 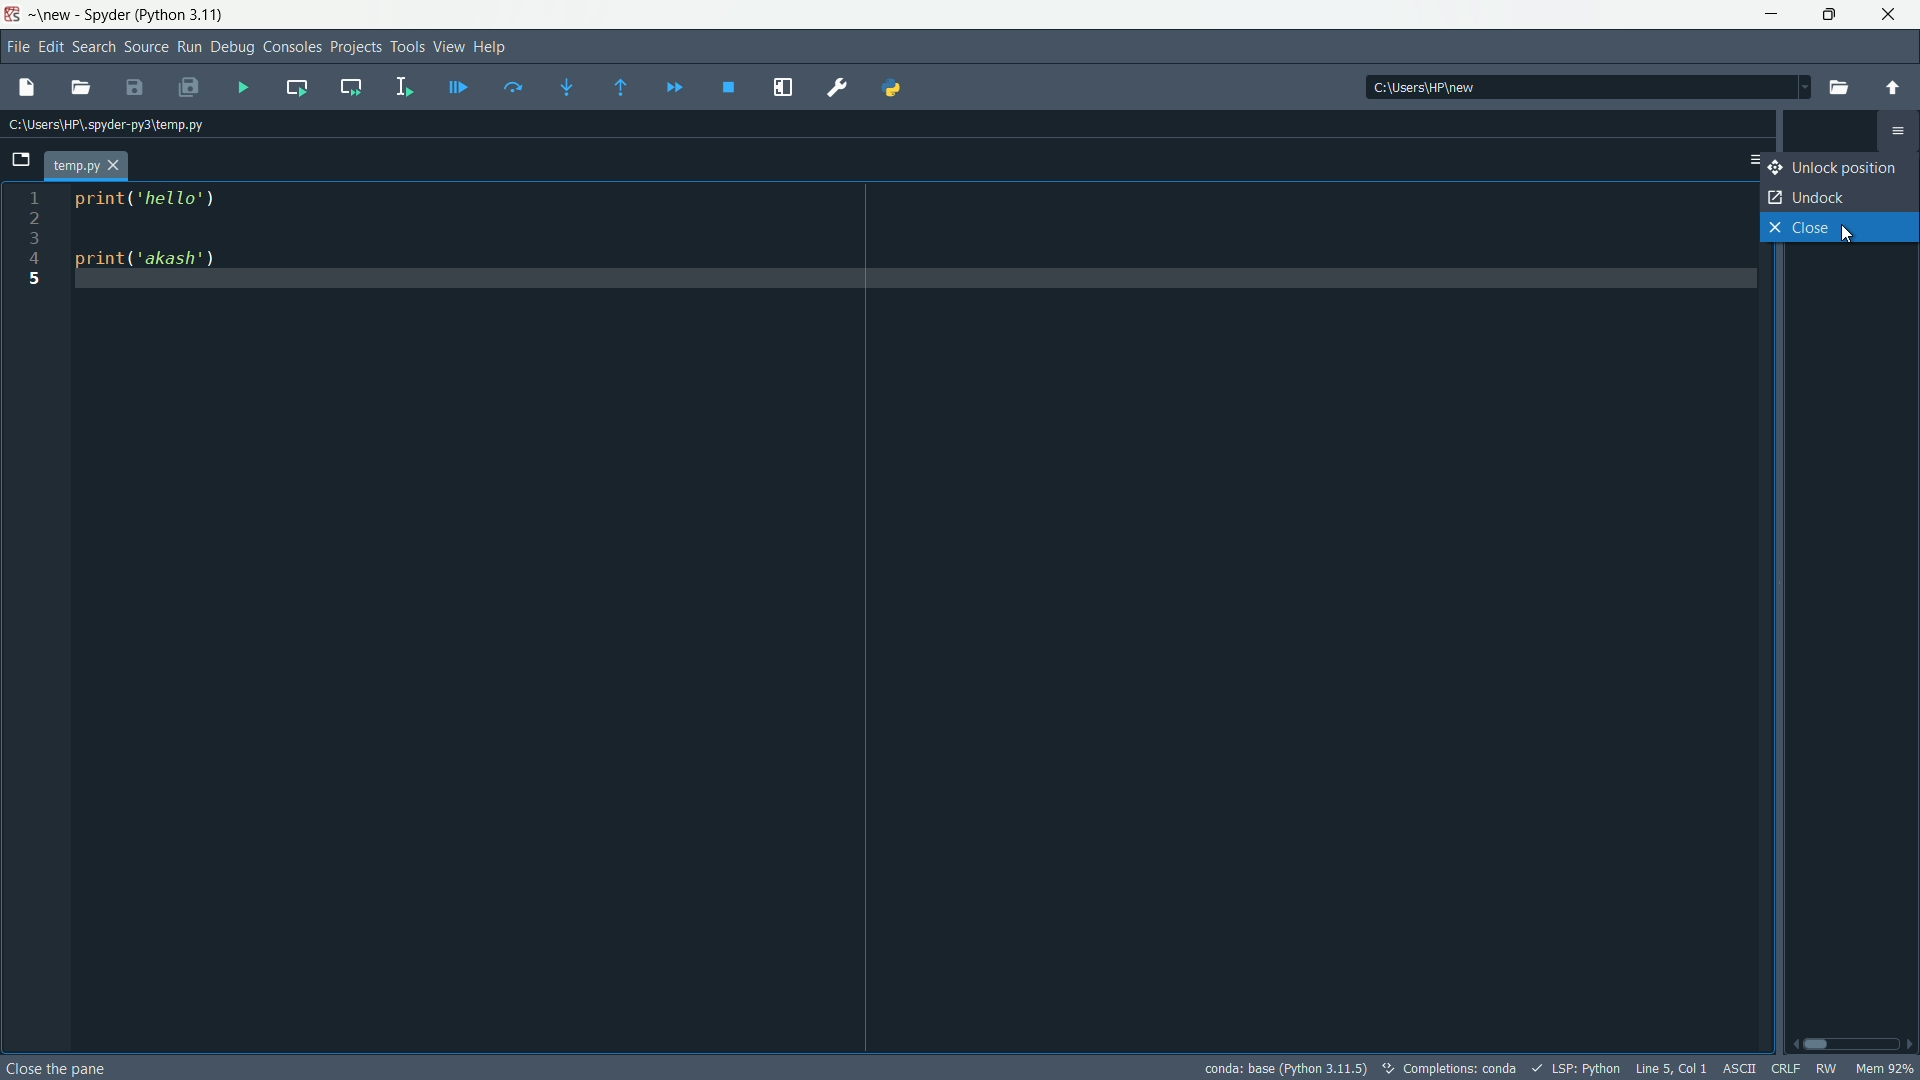 What do you see at coordinates (670, 86) in the screenshot?
I see `continue execution untill next function` at bounding box center [670, 86].